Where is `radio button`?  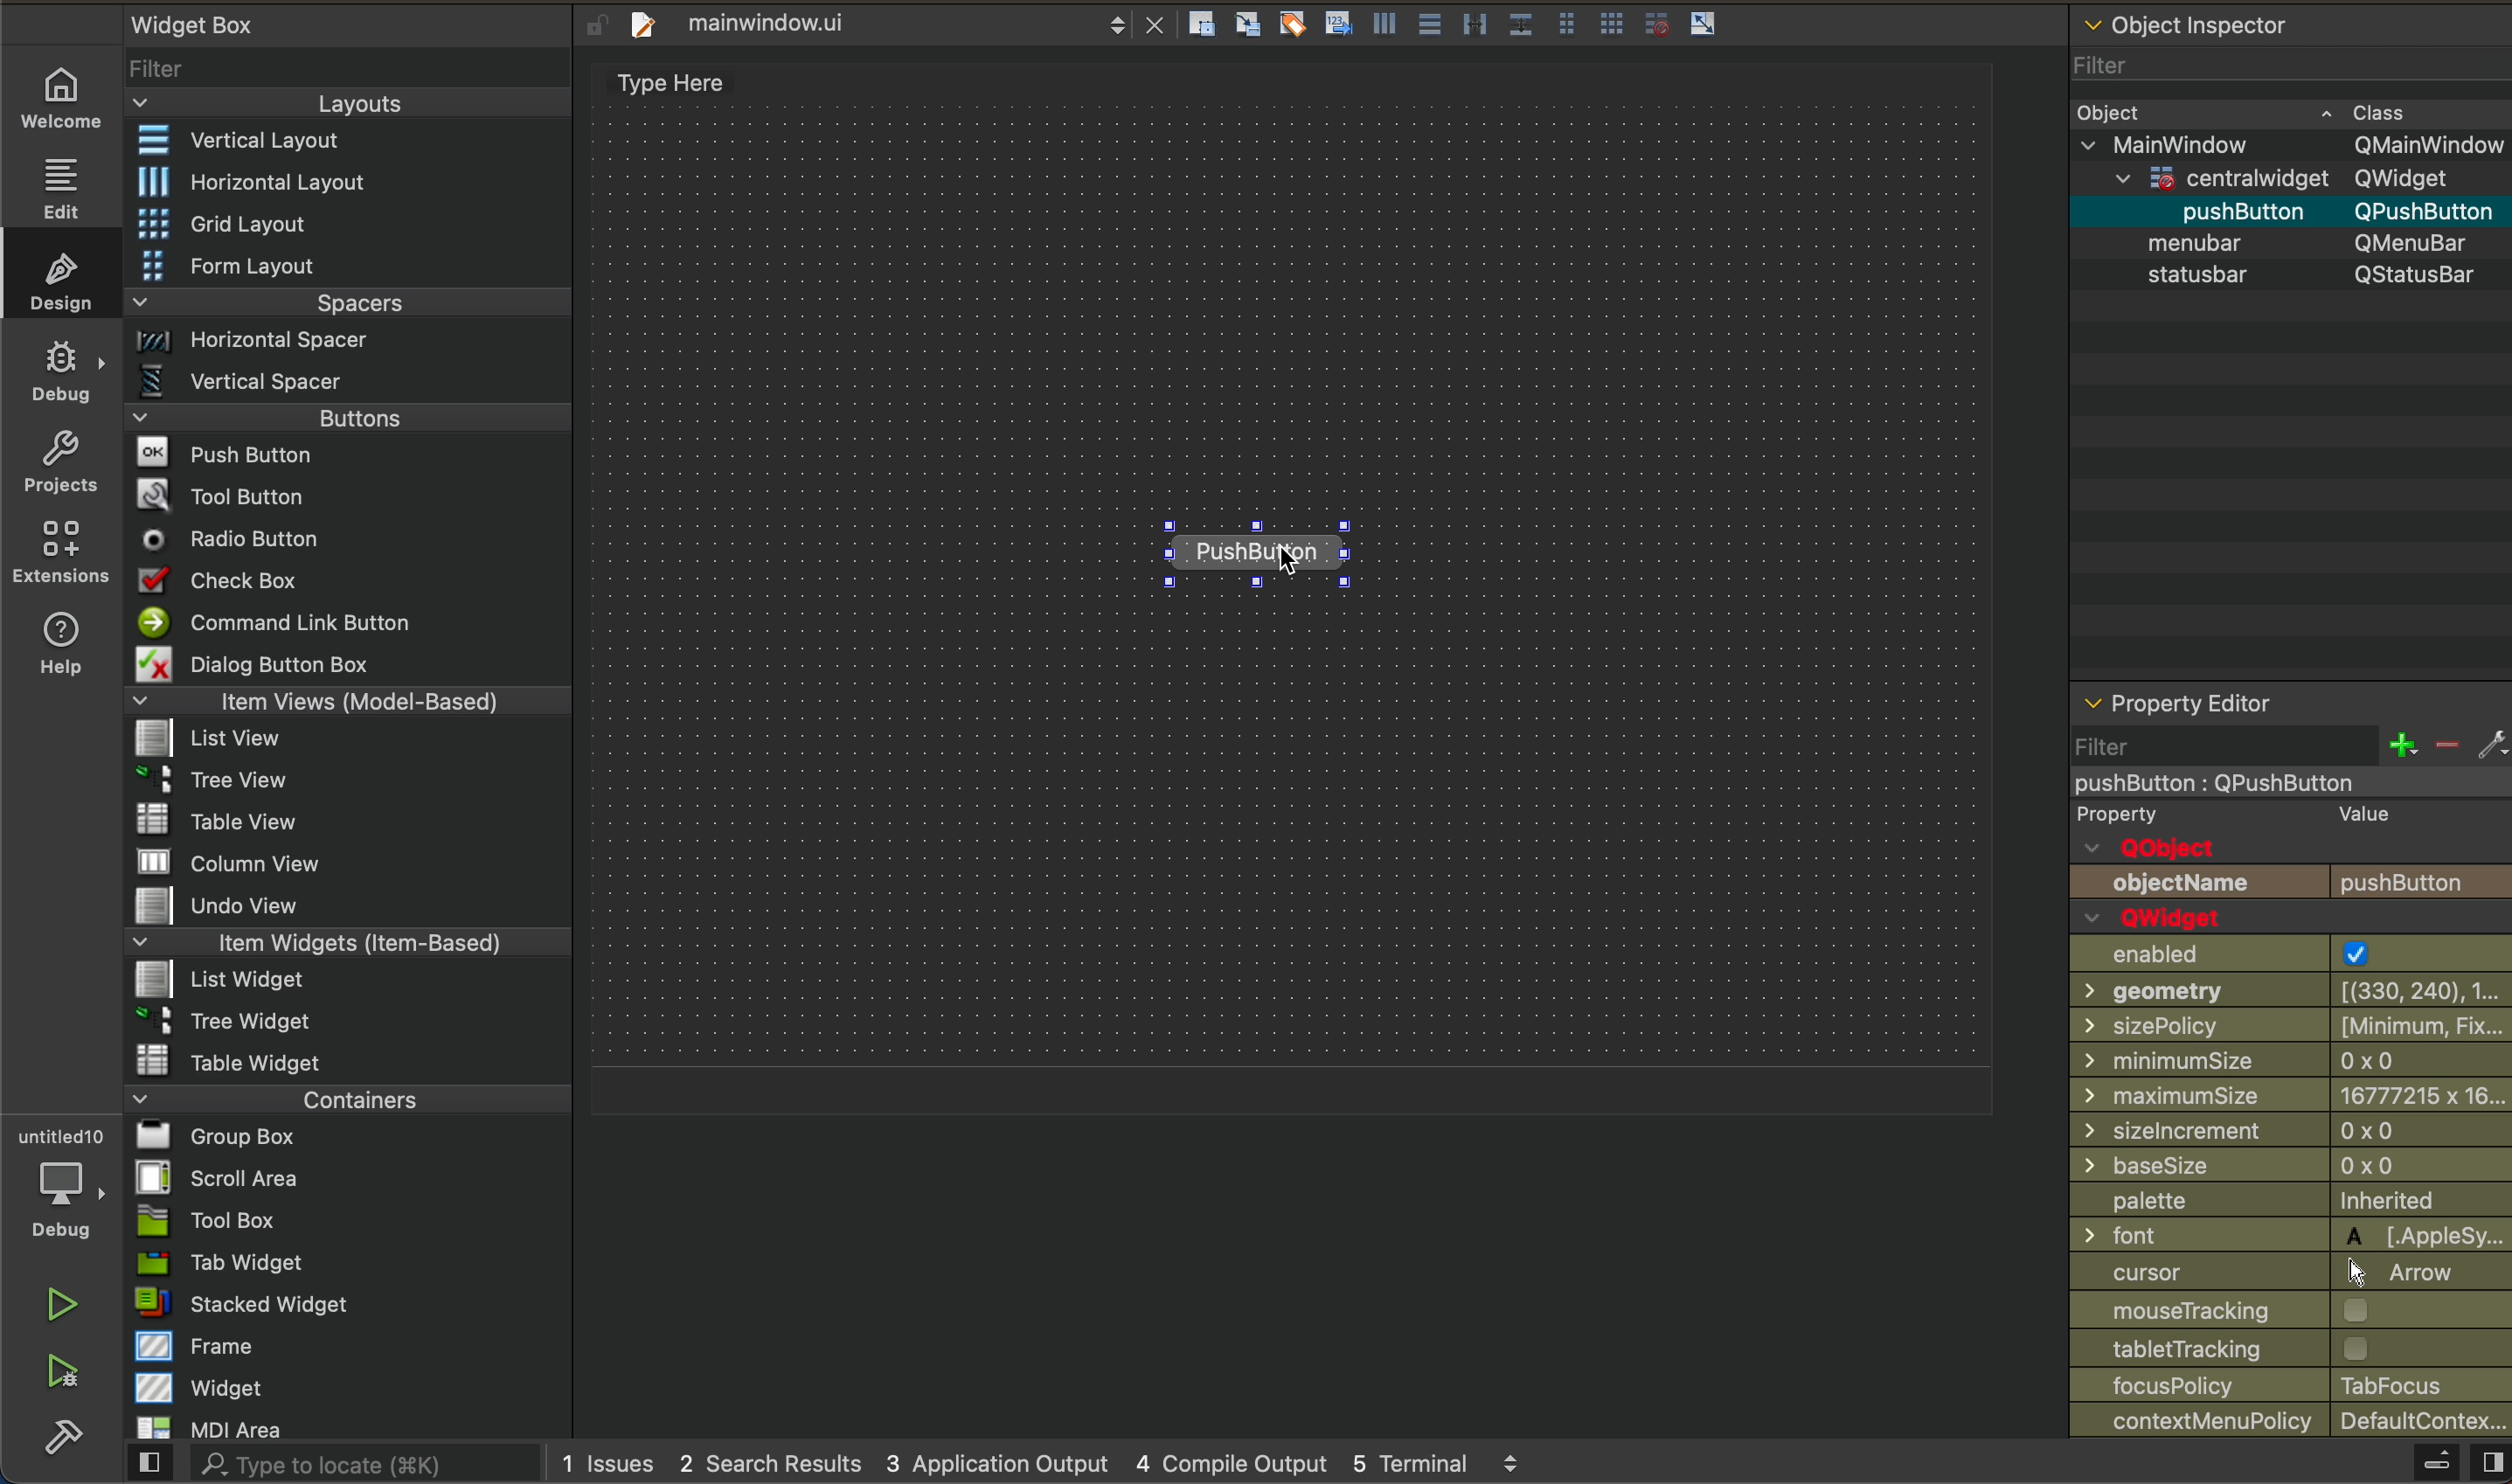
radio button is located at coordinates (347, 542).